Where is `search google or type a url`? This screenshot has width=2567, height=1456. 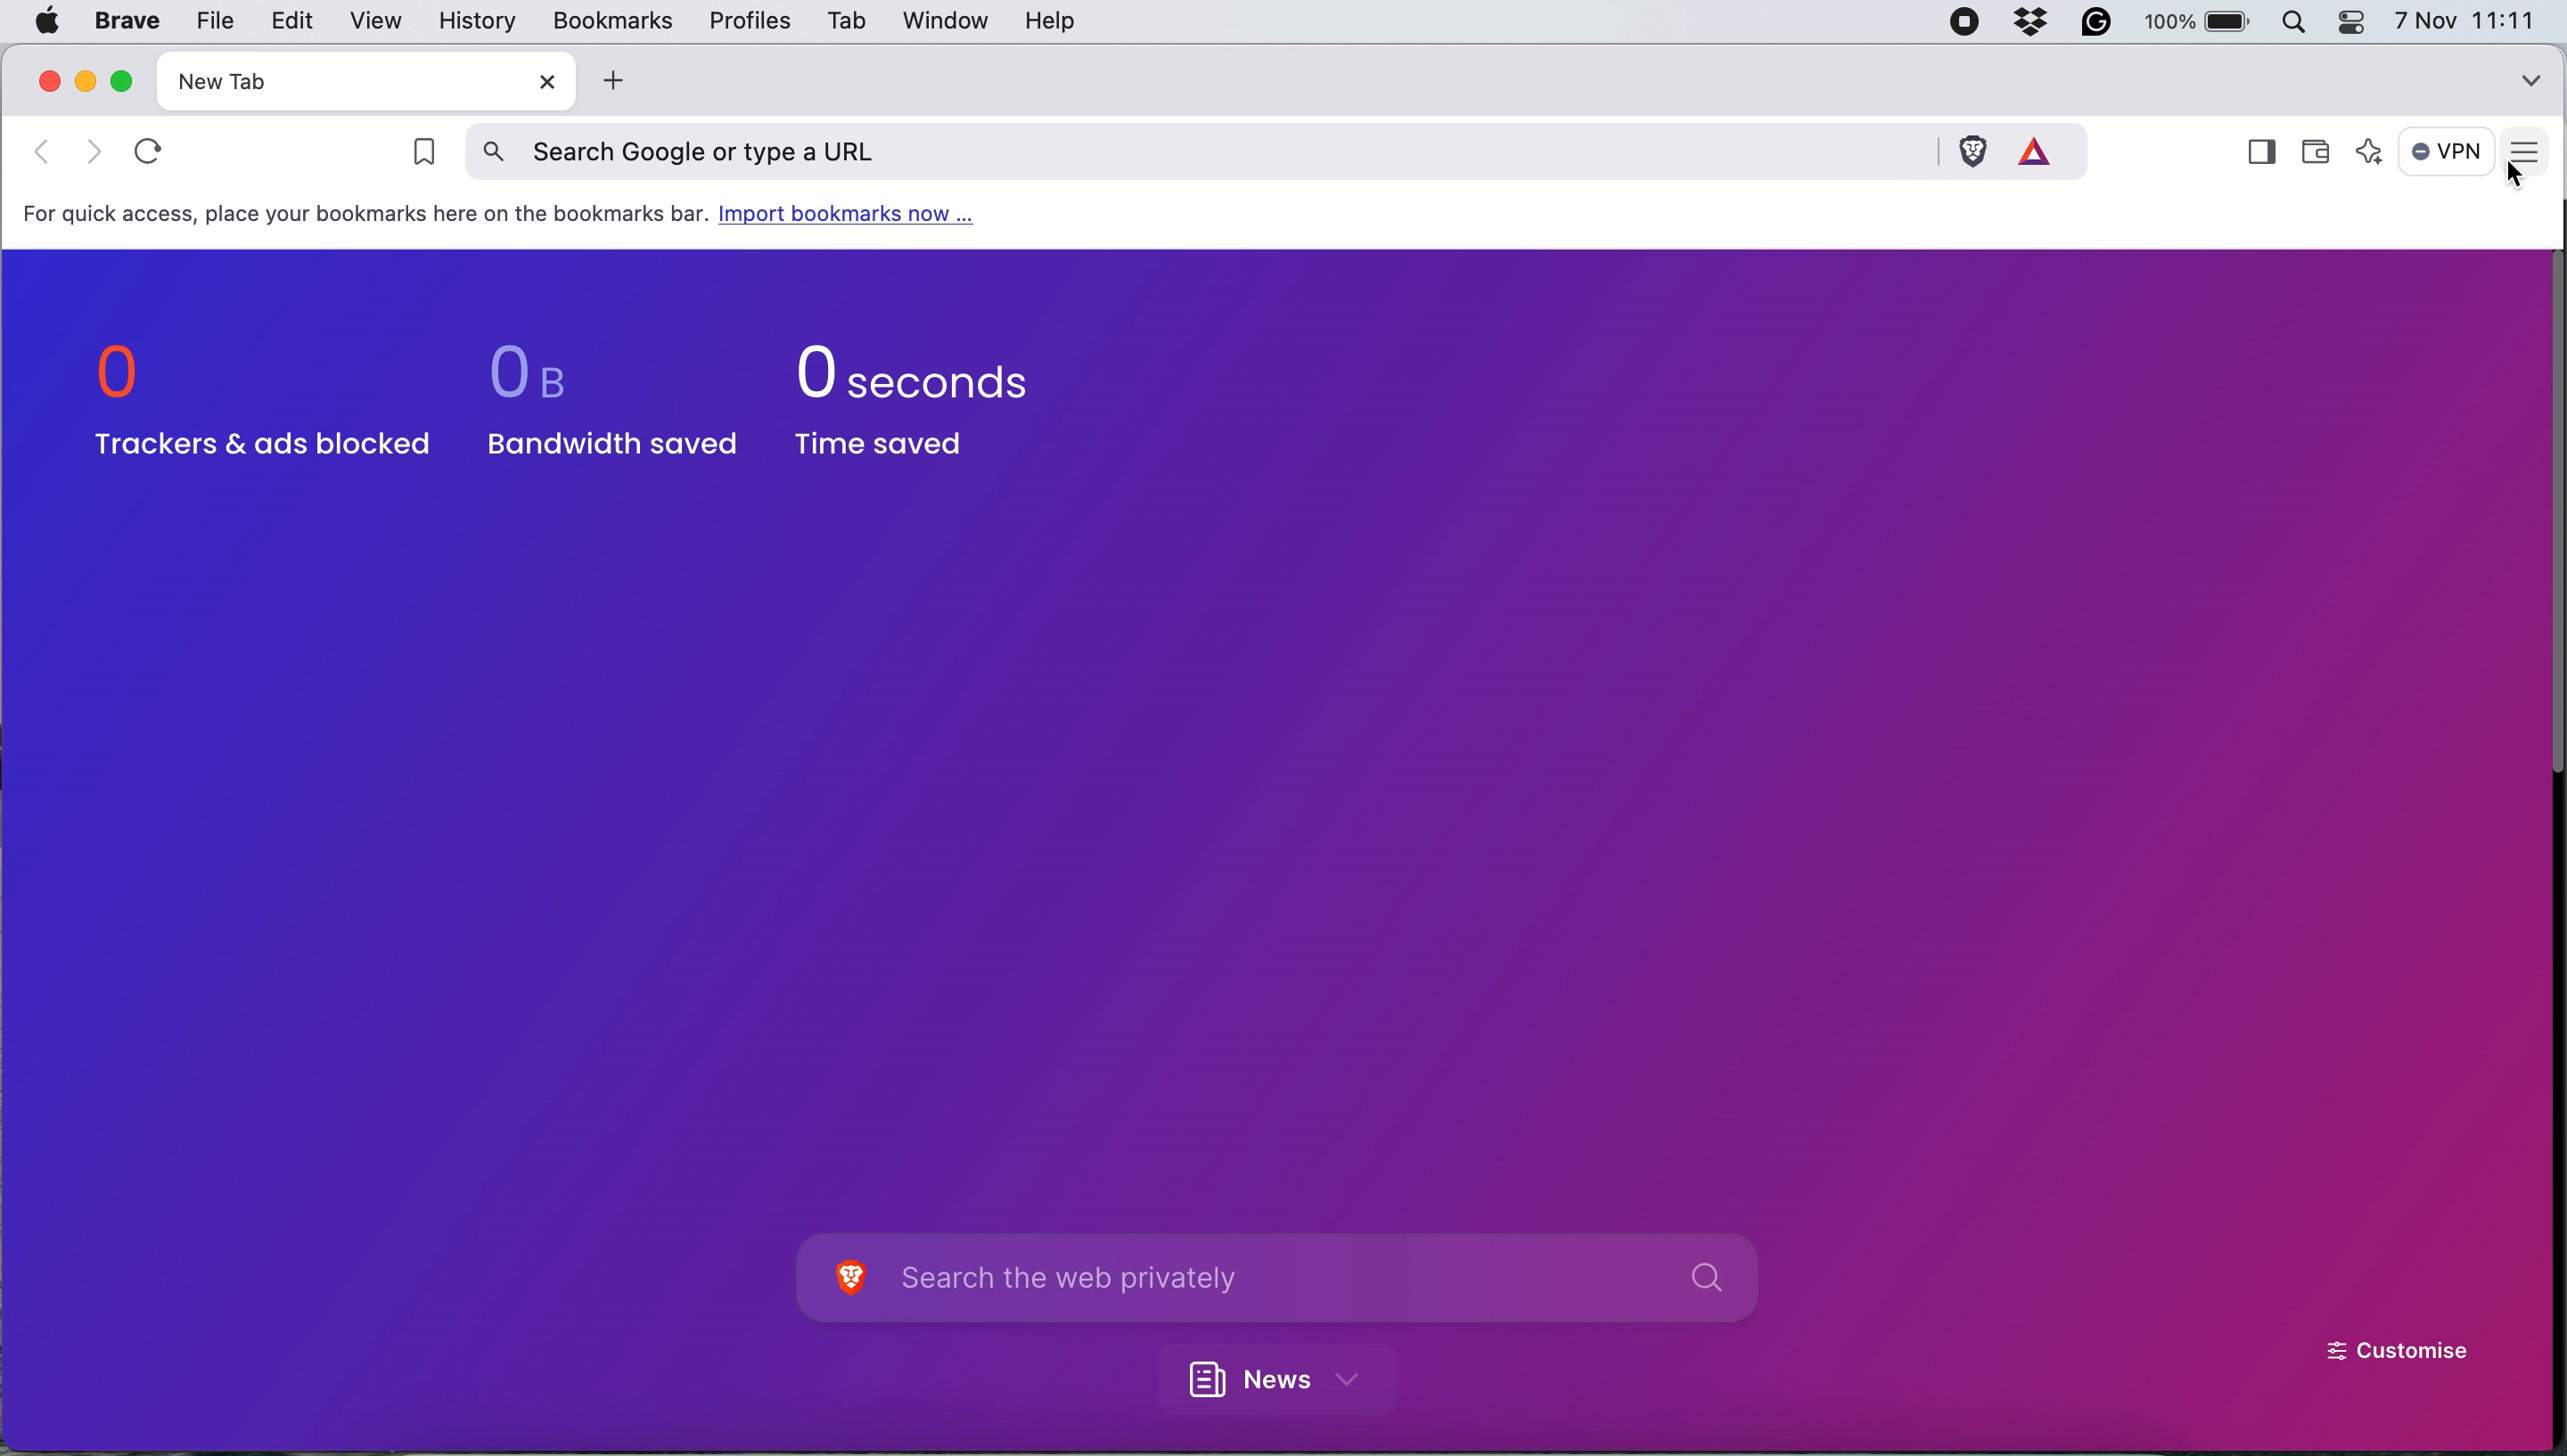 search google or type a url is located at coordinates (1201, 149).